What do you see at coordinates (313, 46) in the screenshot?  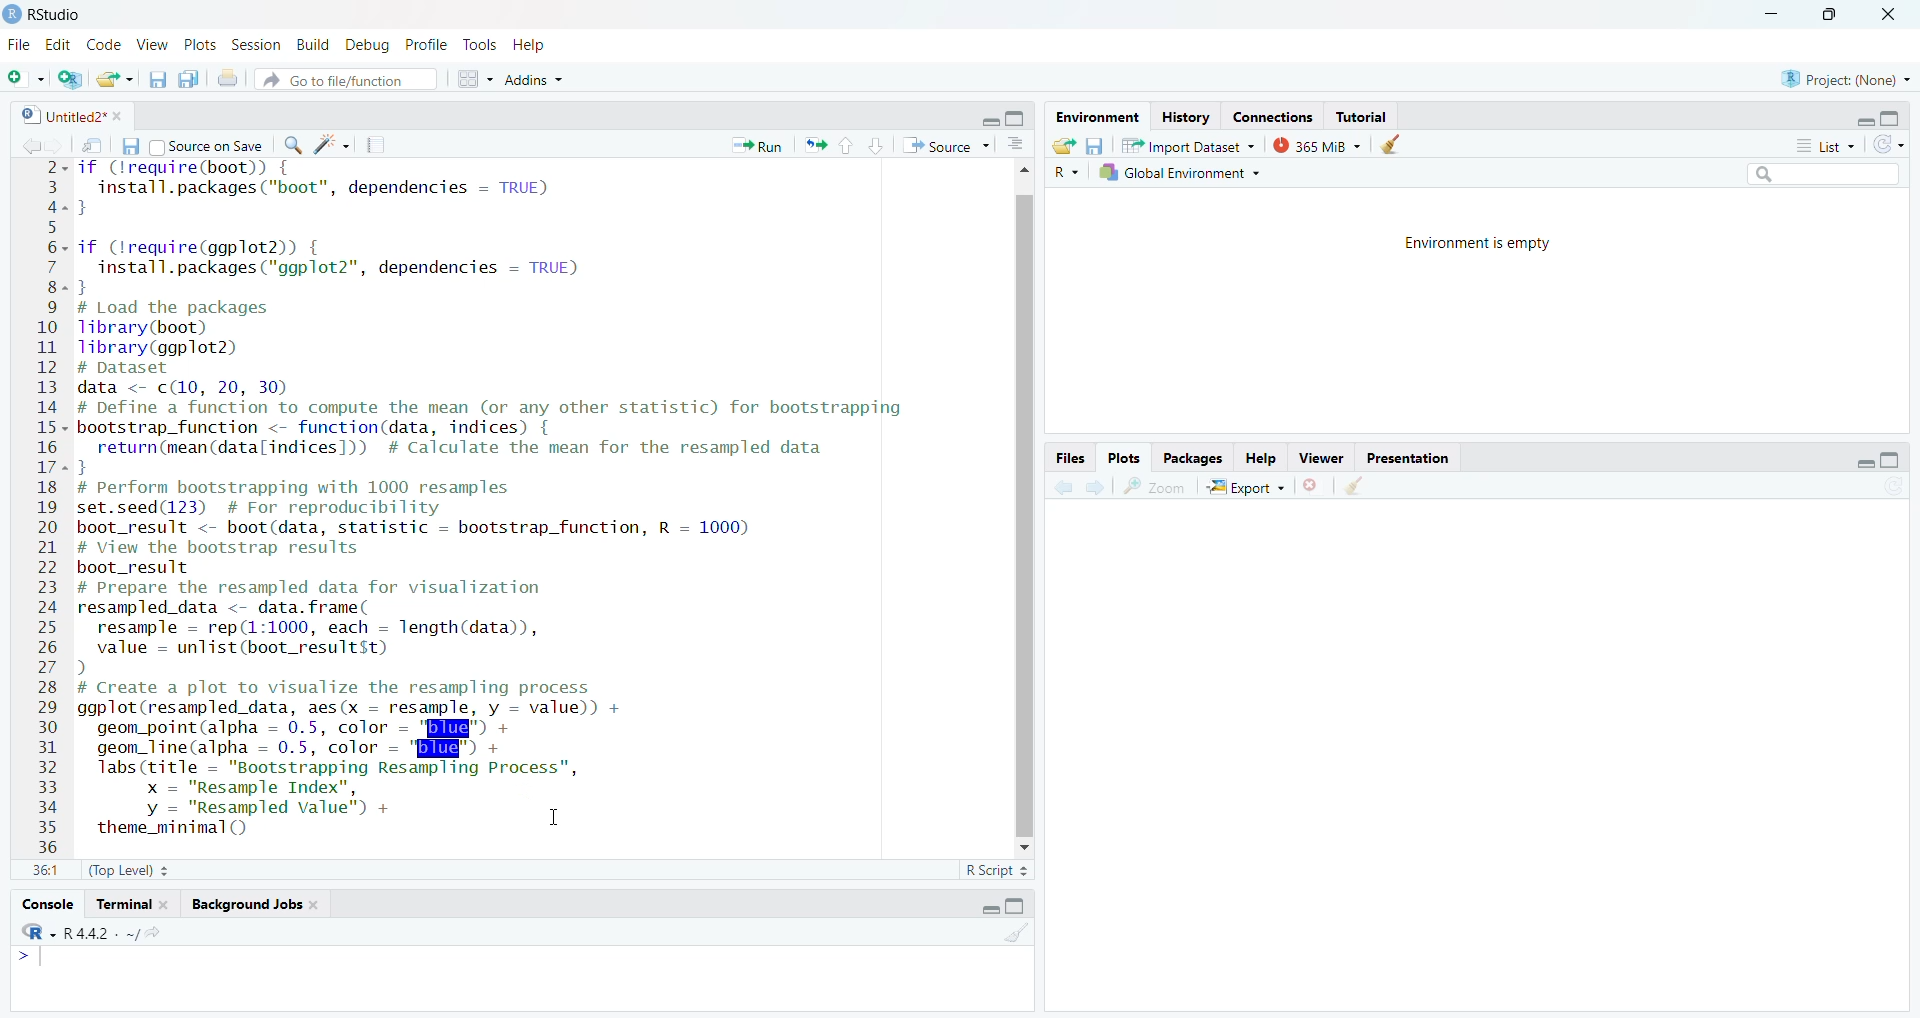 I see `Build` at bounding box center [313, 46].